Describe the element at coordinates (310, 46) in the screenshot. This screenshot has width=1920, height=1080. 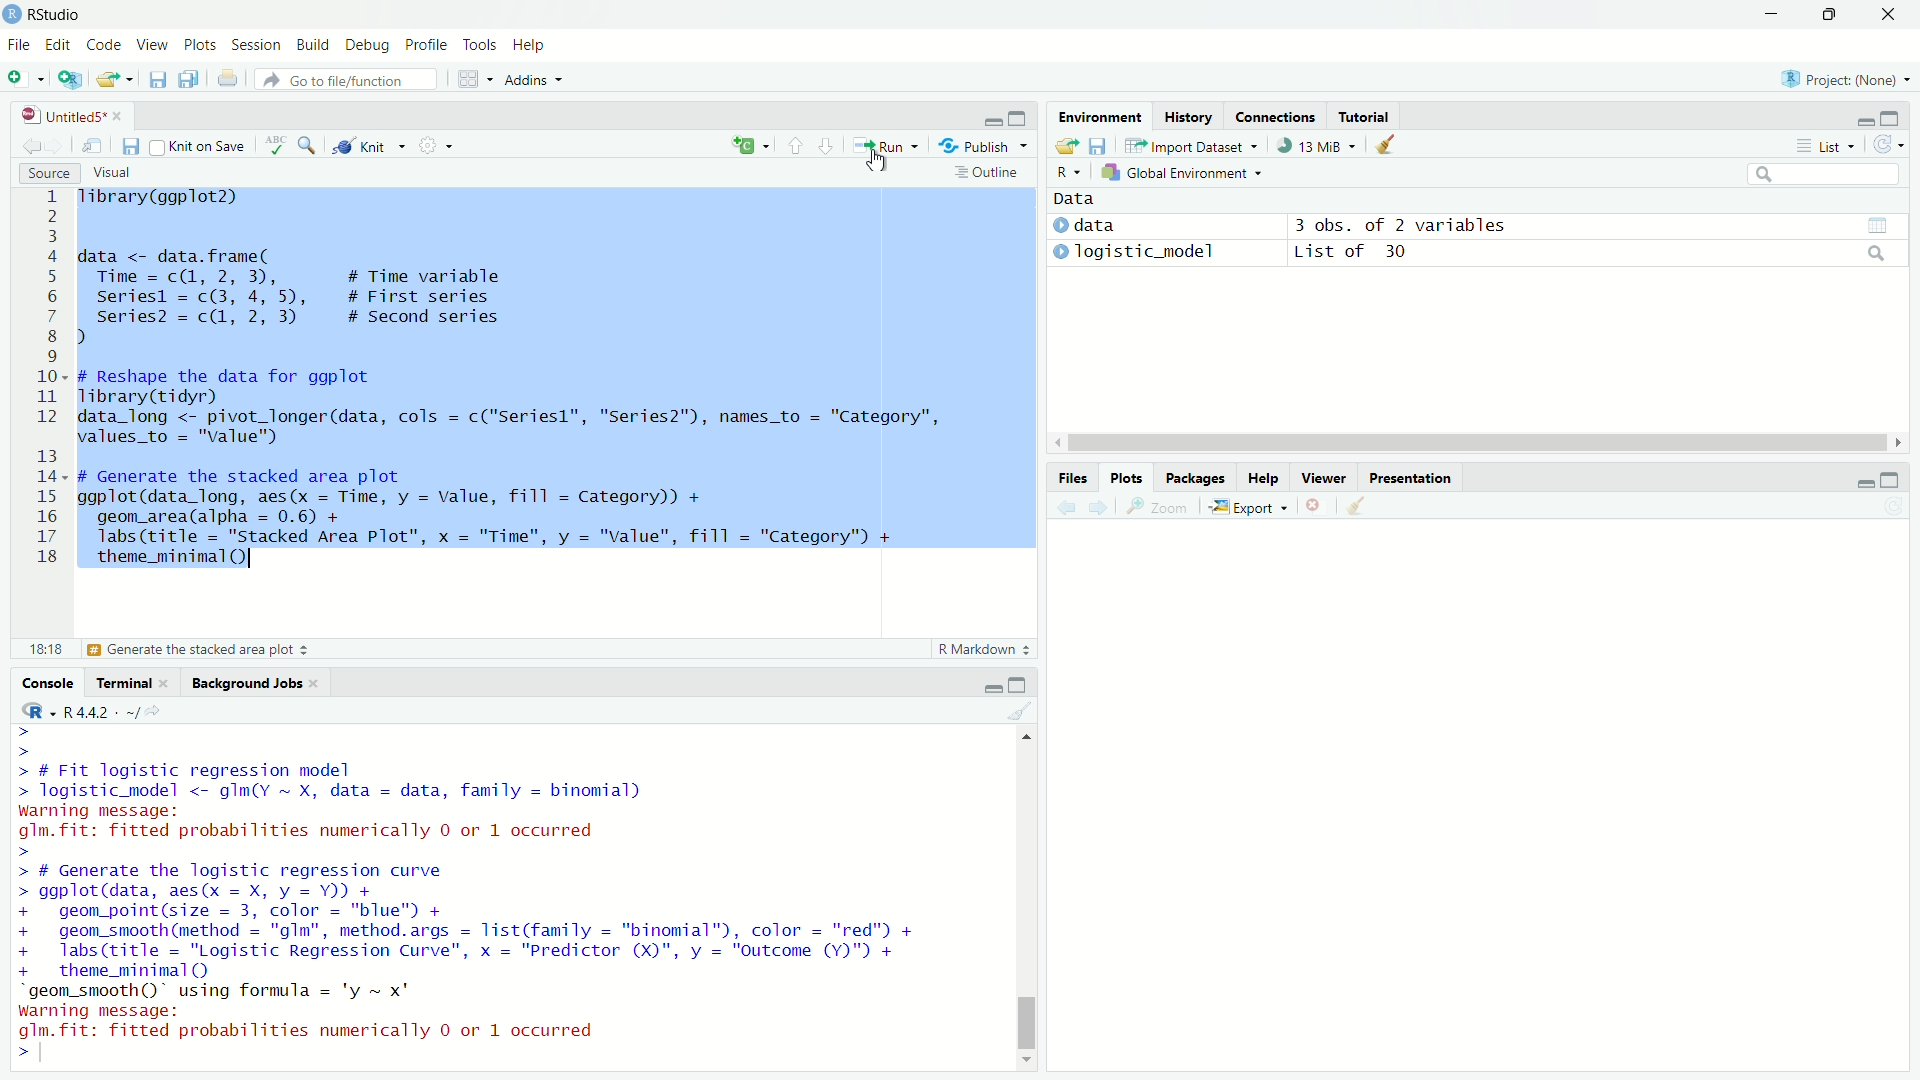
I see `Build` at that location.